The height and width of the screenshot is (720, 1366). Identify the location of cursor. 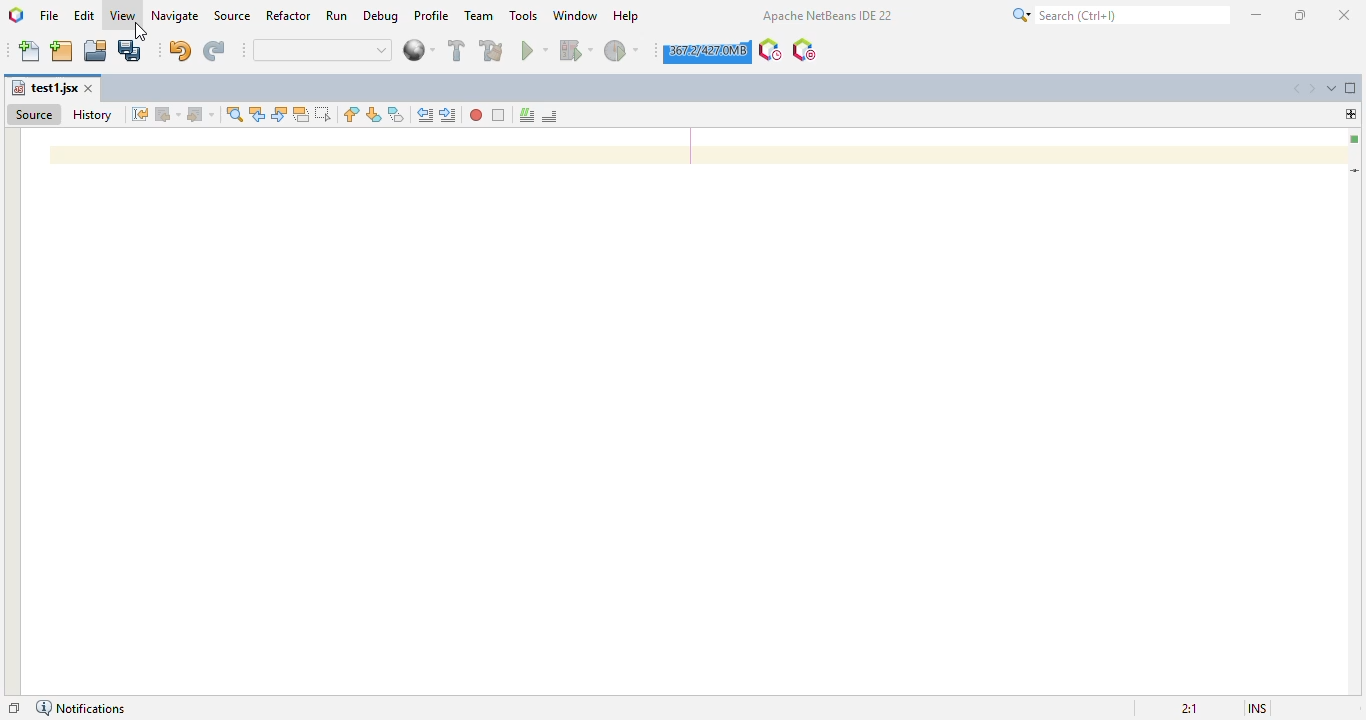
(141, 32).